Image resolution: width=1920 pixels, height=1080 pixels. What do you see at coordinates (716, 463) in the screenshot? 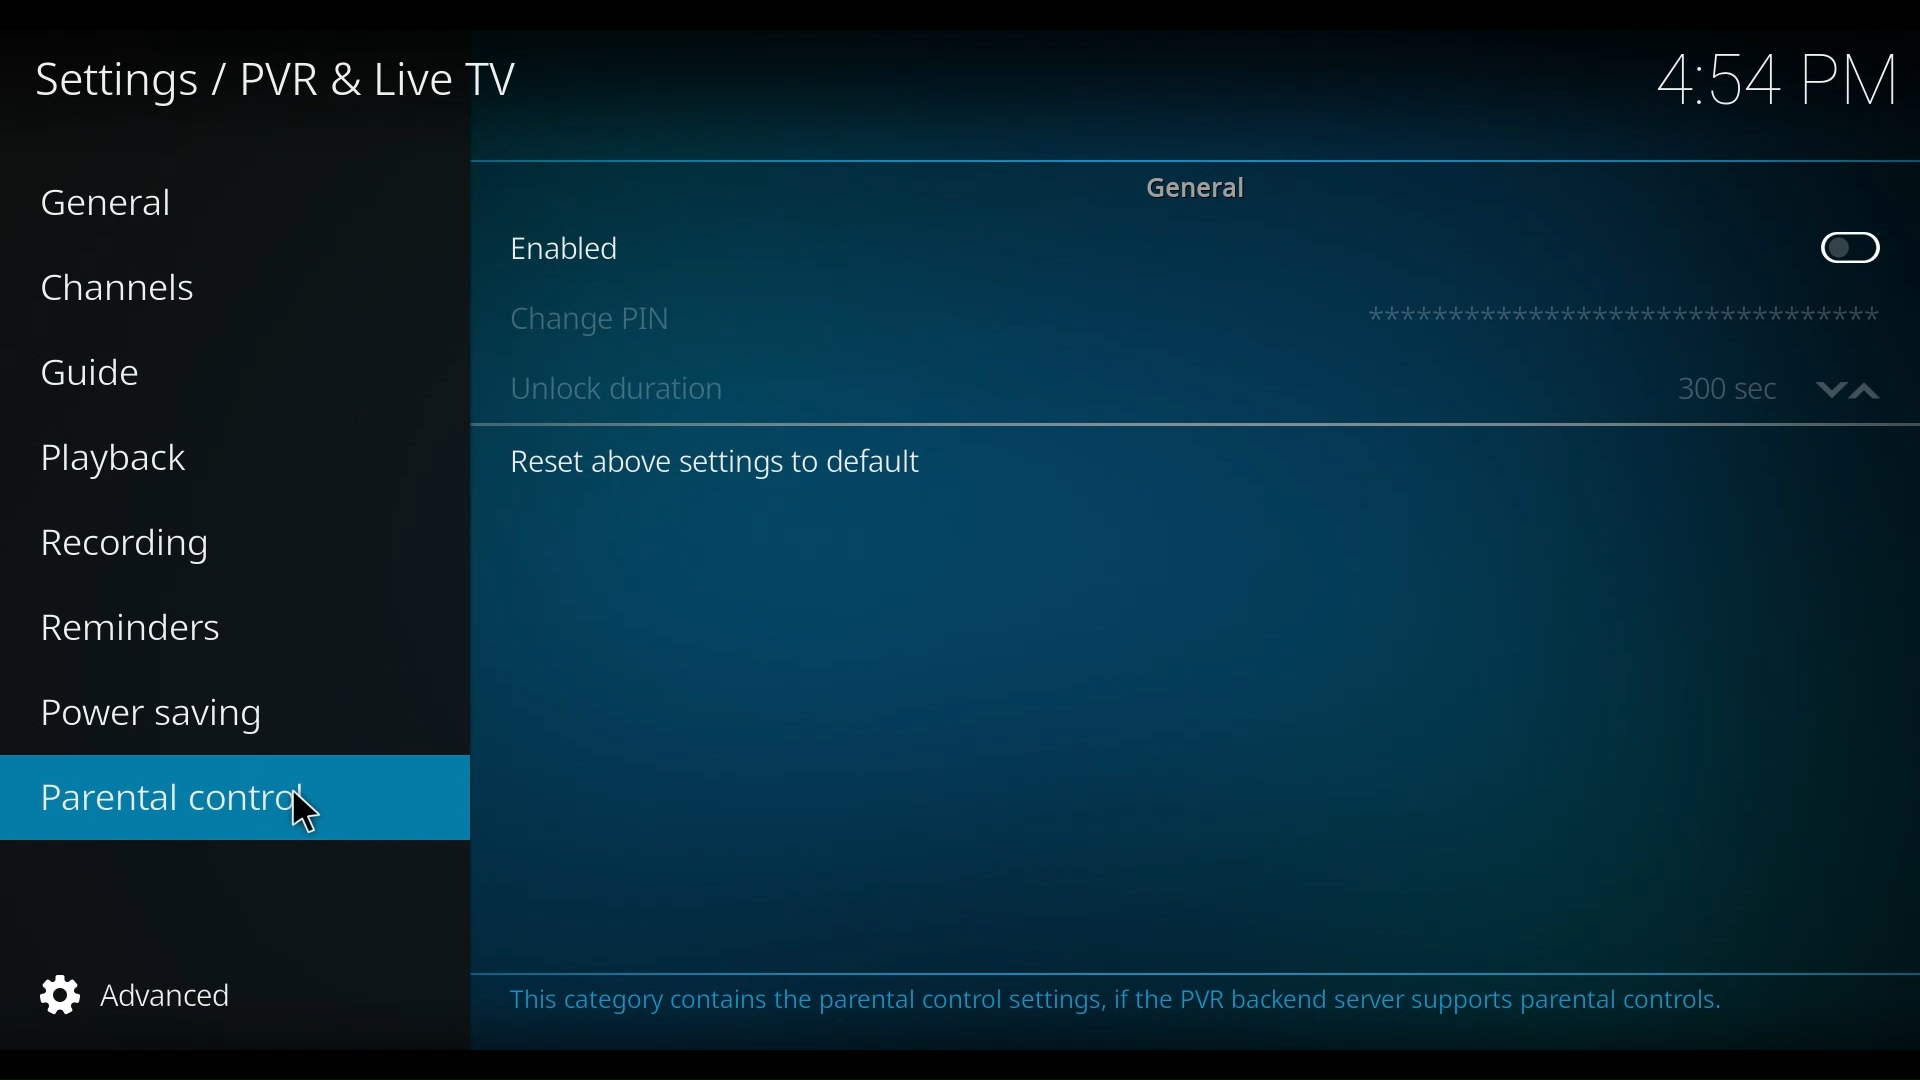
I see `Reset above settings to default` at bounding box center [716, 463].